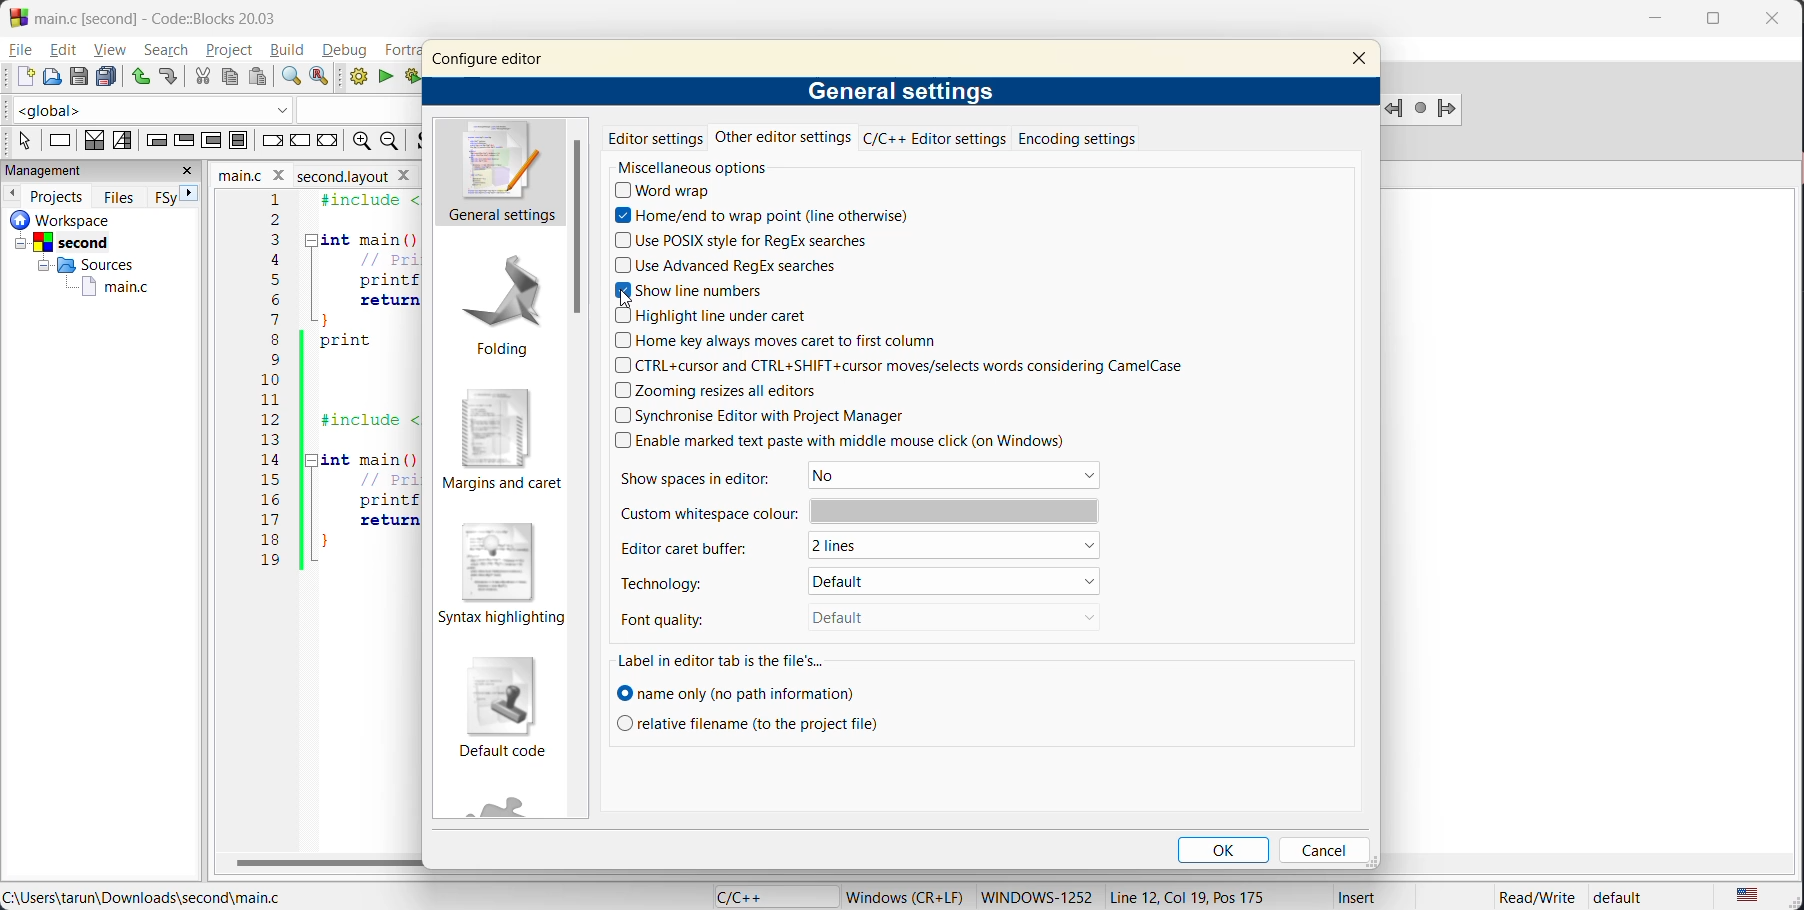 The width and height of the screenshot is (1804, 910). What do you see at coordinates (174, 16) in the screenshot?
I see `app name and file name` at bounding box center [174, 16].